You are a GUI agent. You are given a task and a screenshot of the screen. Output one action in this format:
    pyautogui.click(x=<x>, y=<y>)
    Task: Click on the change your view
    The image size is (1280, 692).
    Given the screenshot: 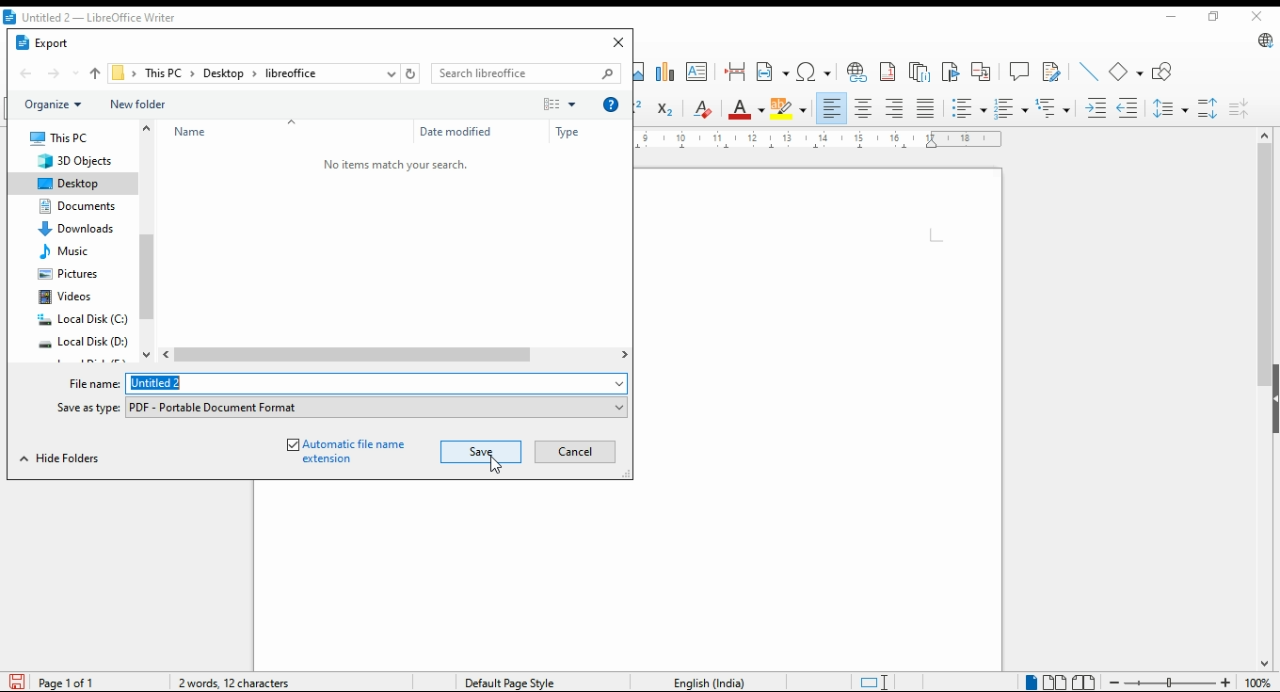 What is the action you would take?
    pyautogui.click(x=558, y=104)
    